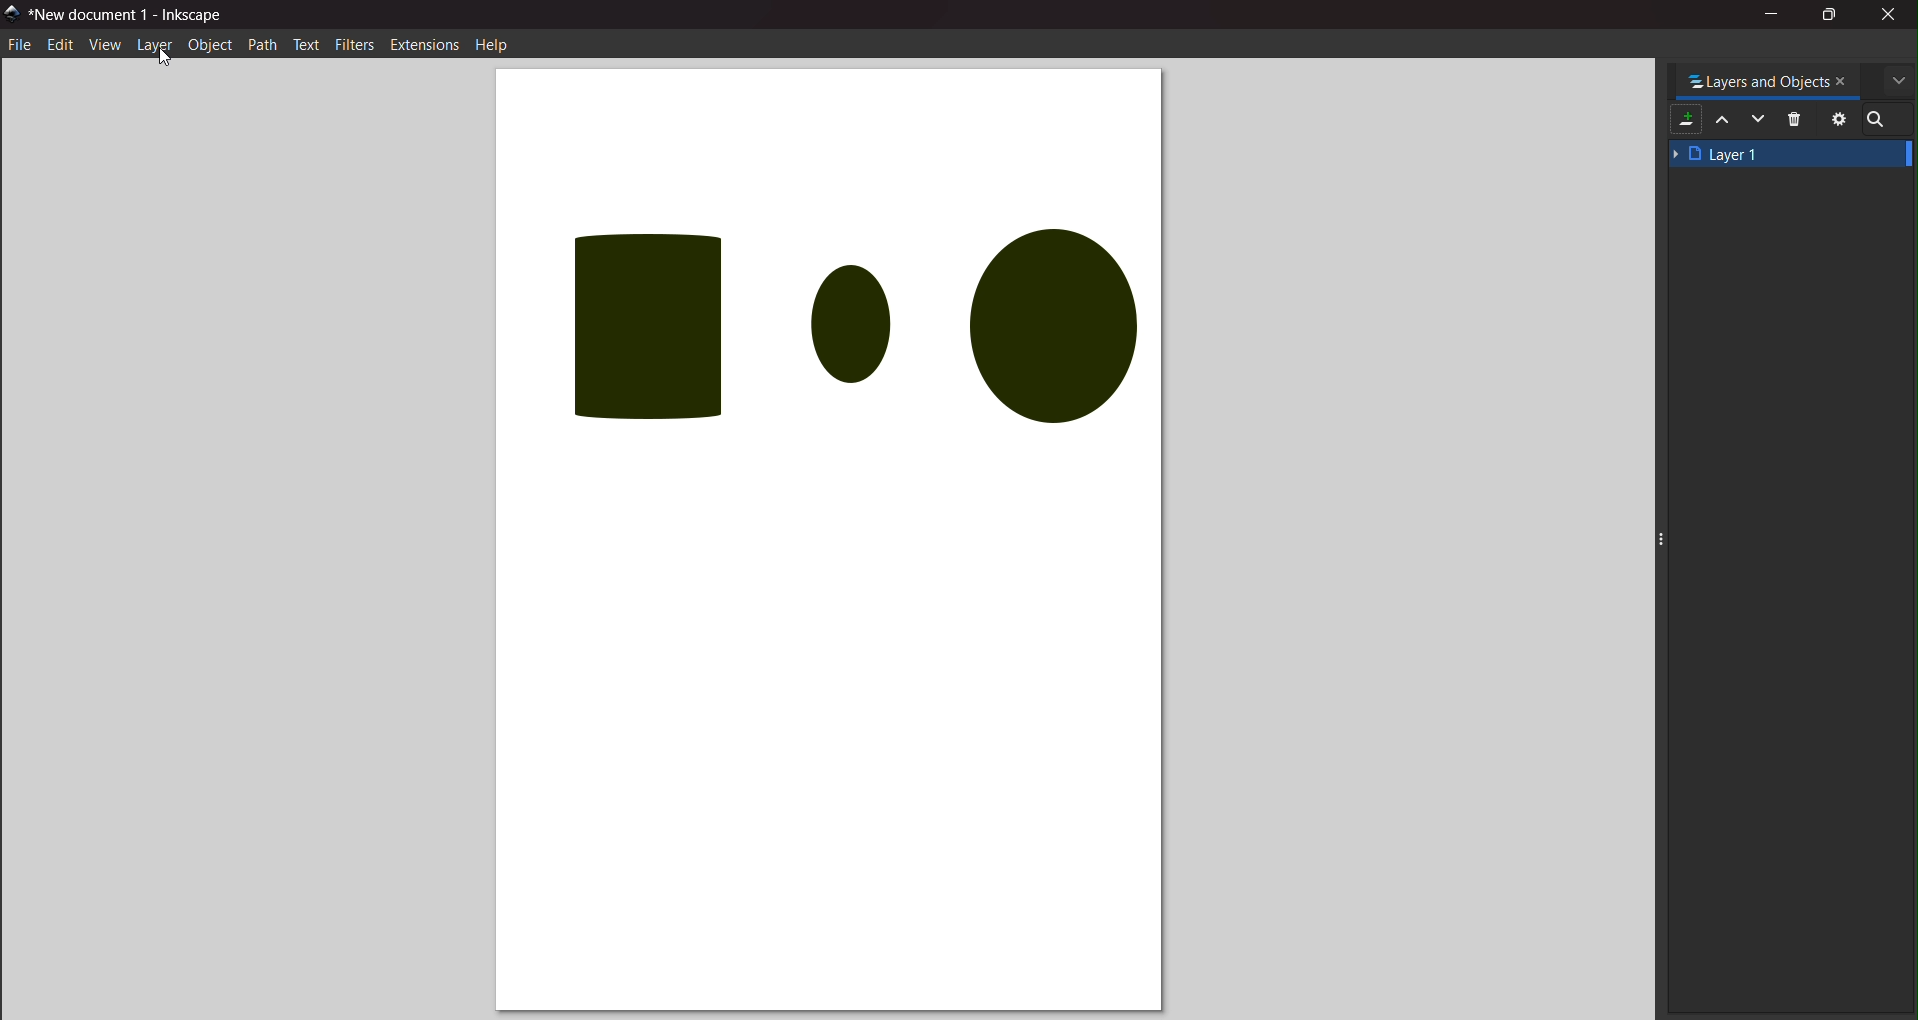 The width and height of the screenshot is (1918, 1020). I want to click on objects, so click(826, 318).